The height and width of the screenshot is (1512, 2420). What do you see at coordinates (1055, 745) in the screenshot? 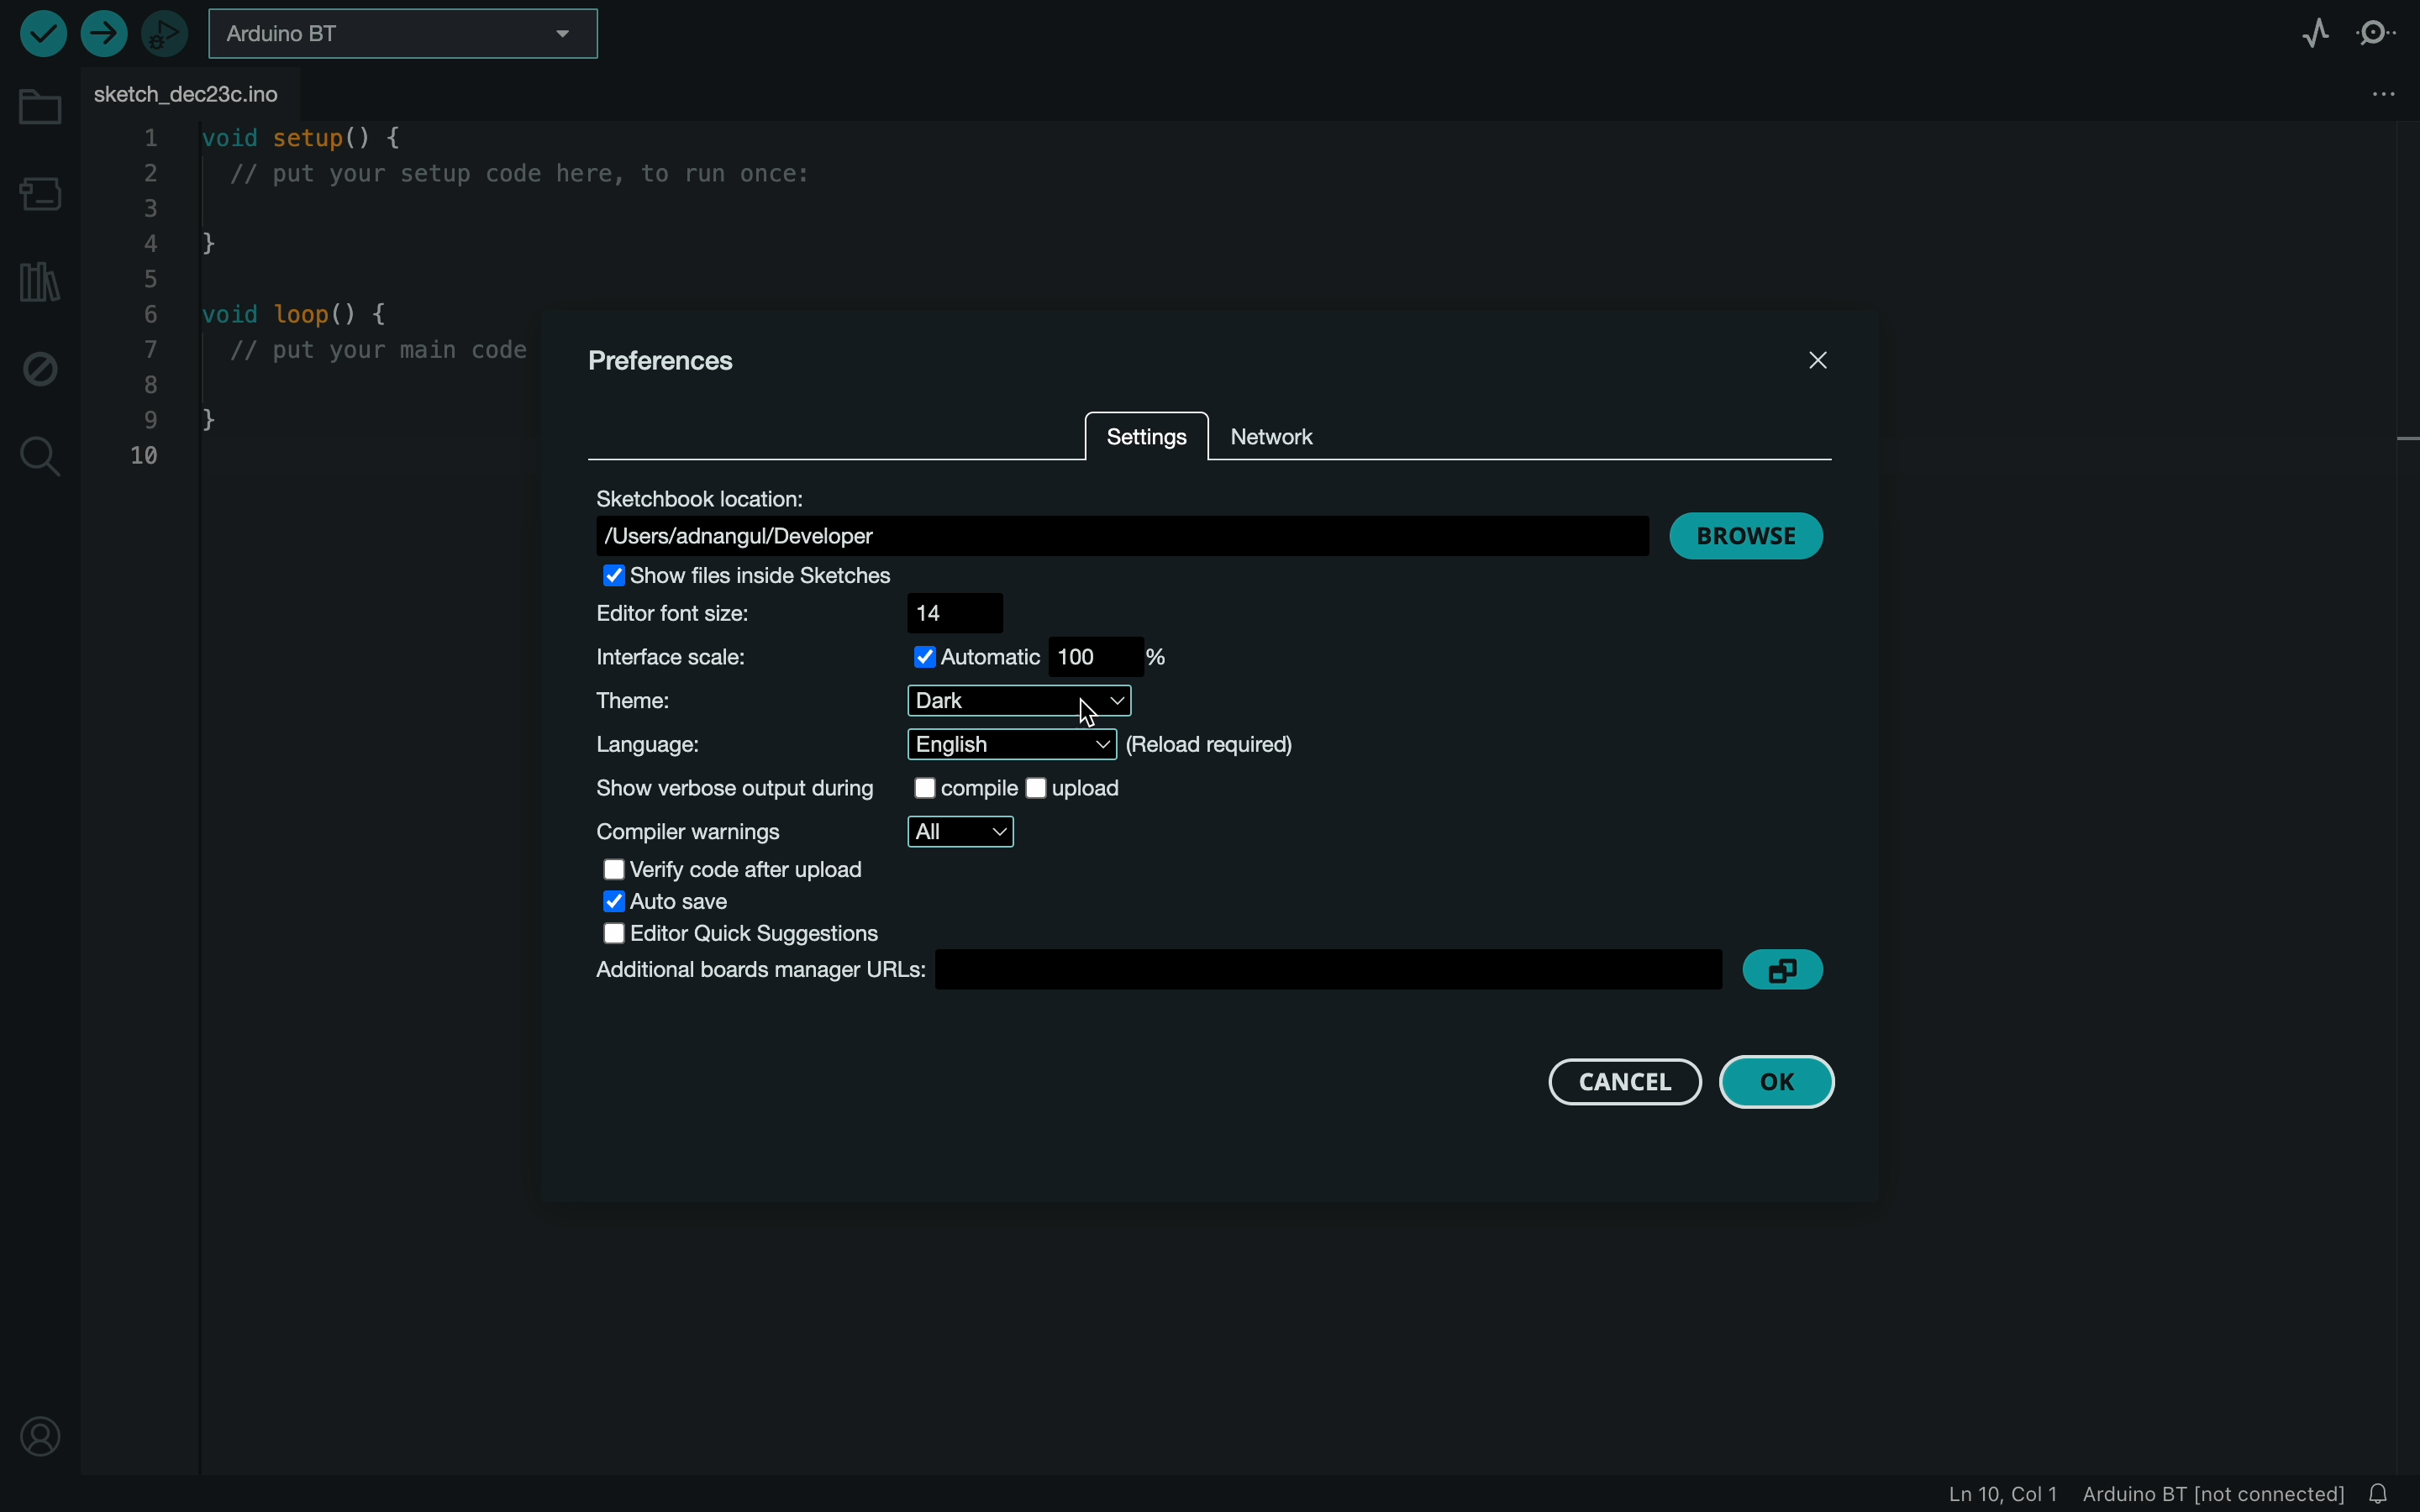
I see `language` at bounding box center [1055, 745].